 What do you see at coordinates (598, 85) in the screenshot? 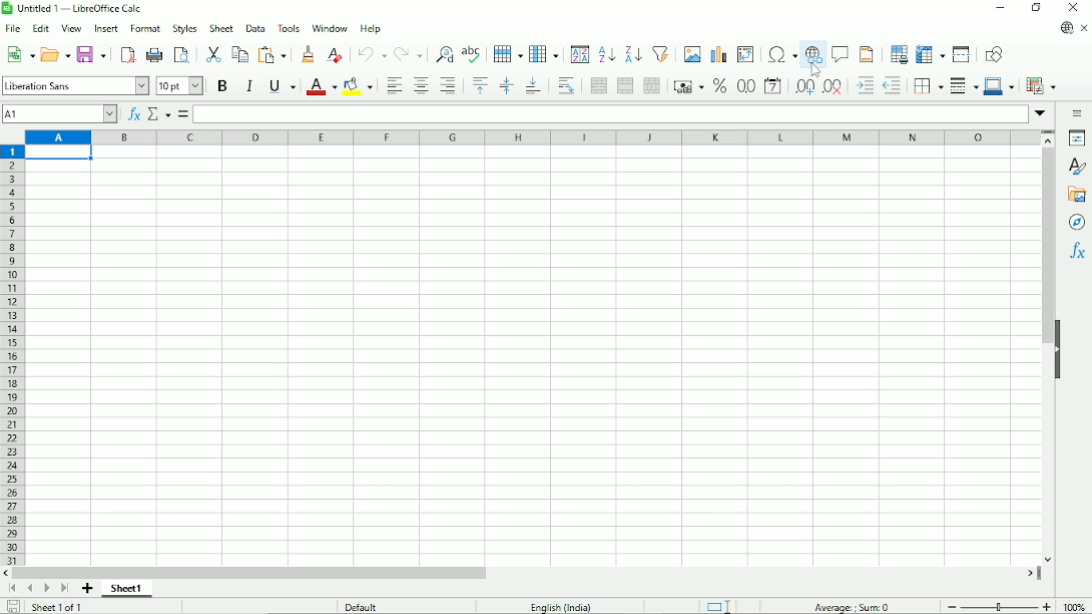
I see `Merge and center` at bounding box center [598, 85].